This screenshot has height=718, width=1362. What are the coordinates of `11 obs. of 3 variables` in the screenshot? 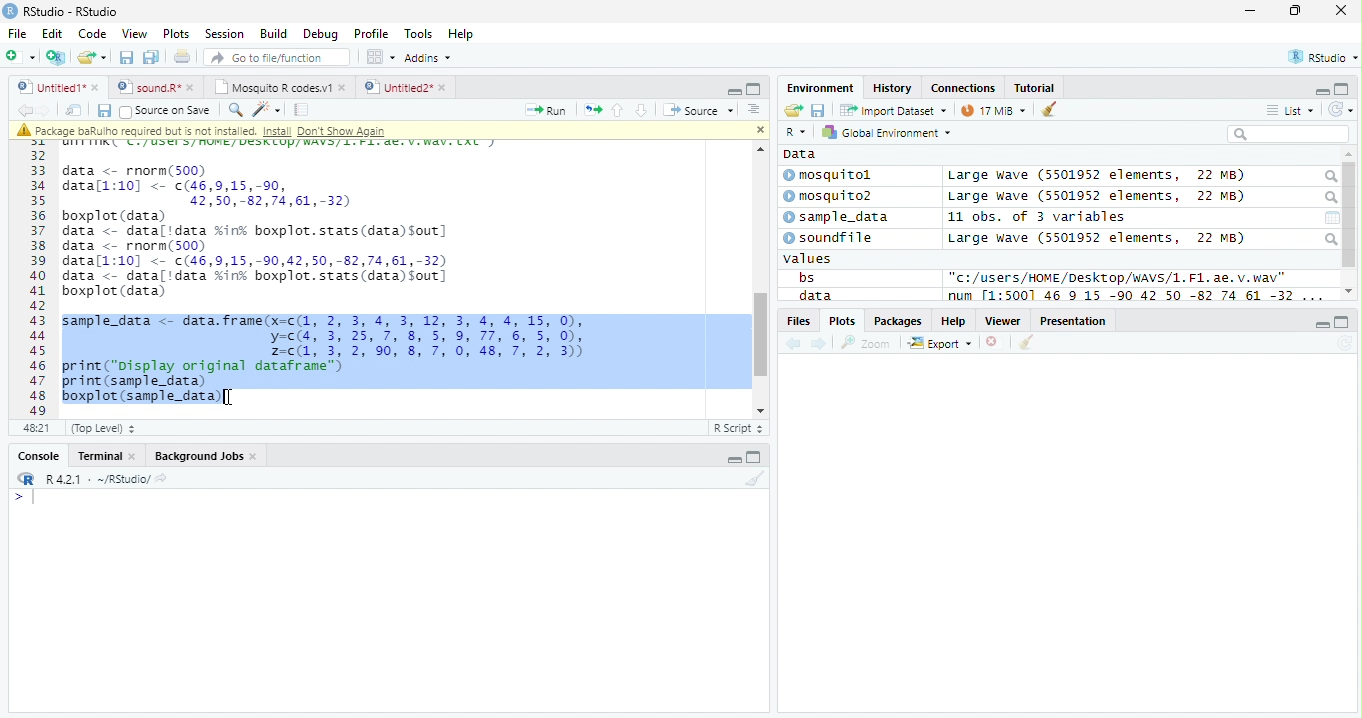 It's located at (1037, 217).